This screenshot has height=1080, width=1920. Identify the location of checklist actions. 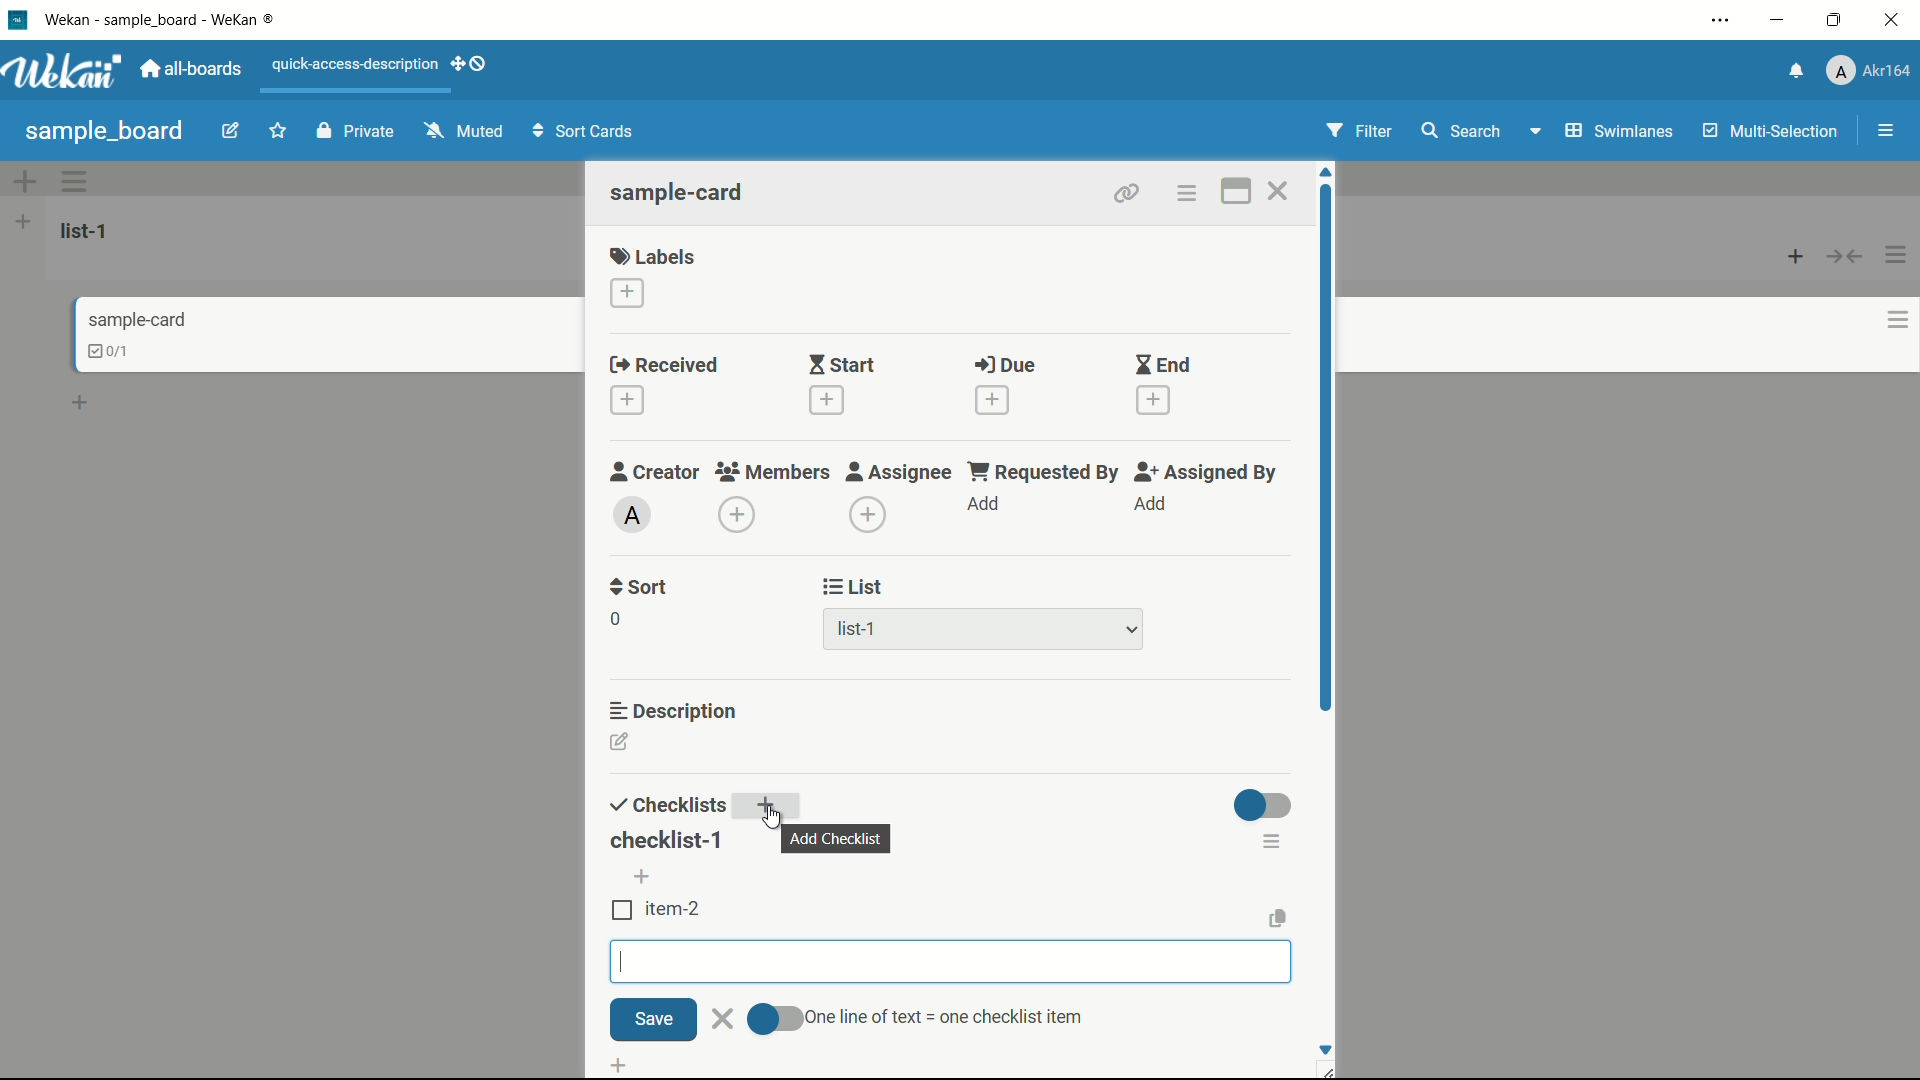
(1273, 840).